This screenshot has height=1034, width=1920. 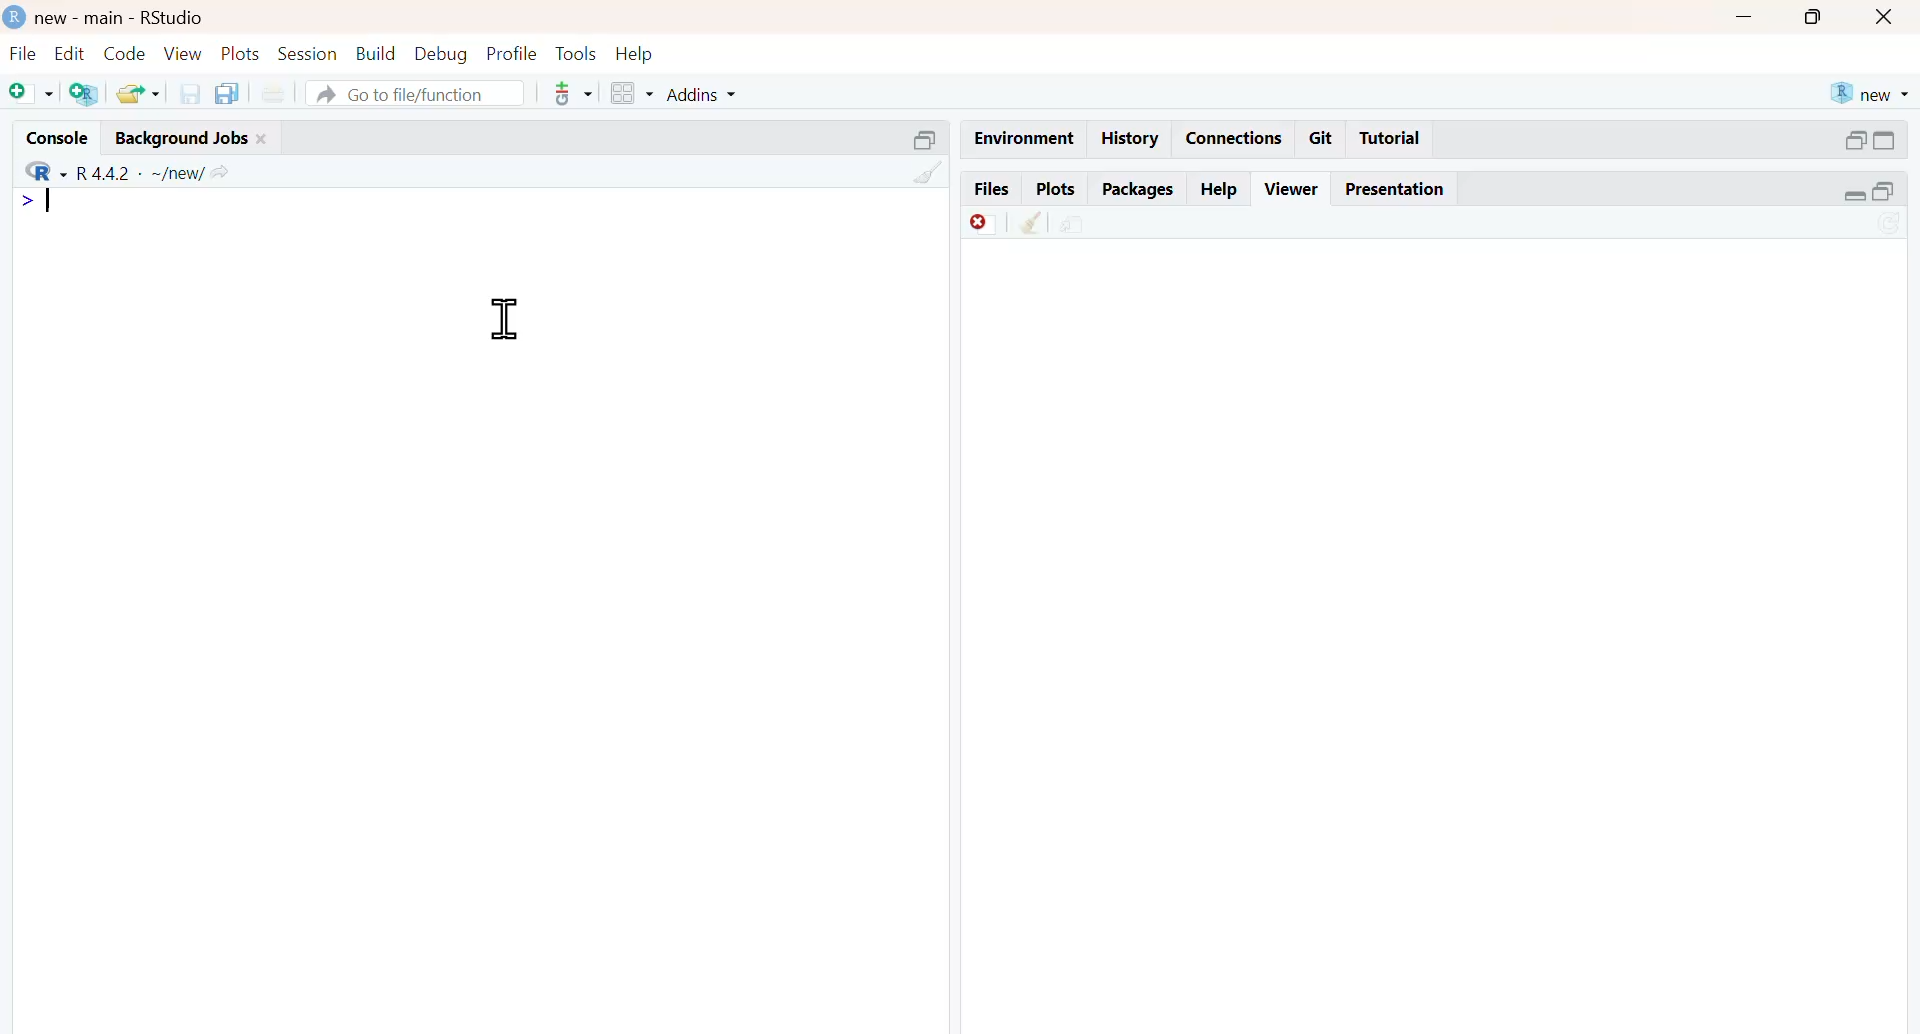 I want to click on connections, so click(x=1235, y=139).